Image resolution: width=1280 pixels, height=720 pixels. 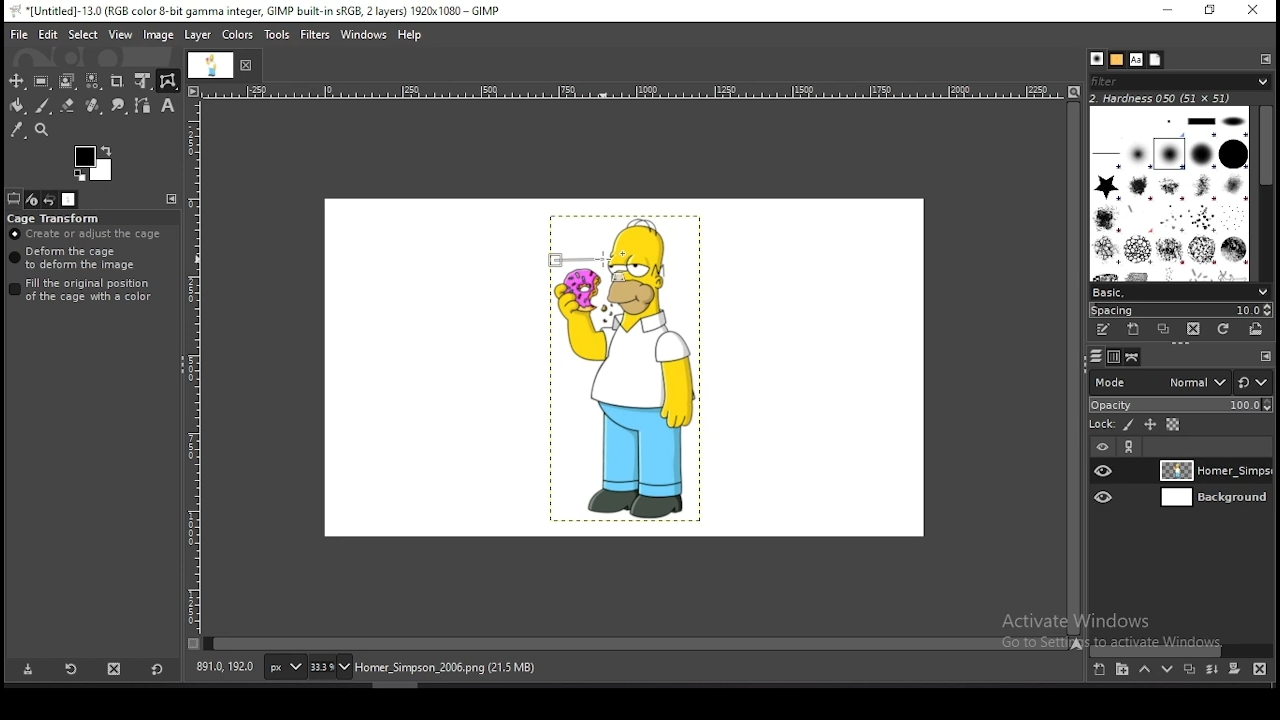 What do you see at coordinates (86, 290) in the screenshot?
I see `fill the original position of the cage with a color` at bounding box center [86, 290].